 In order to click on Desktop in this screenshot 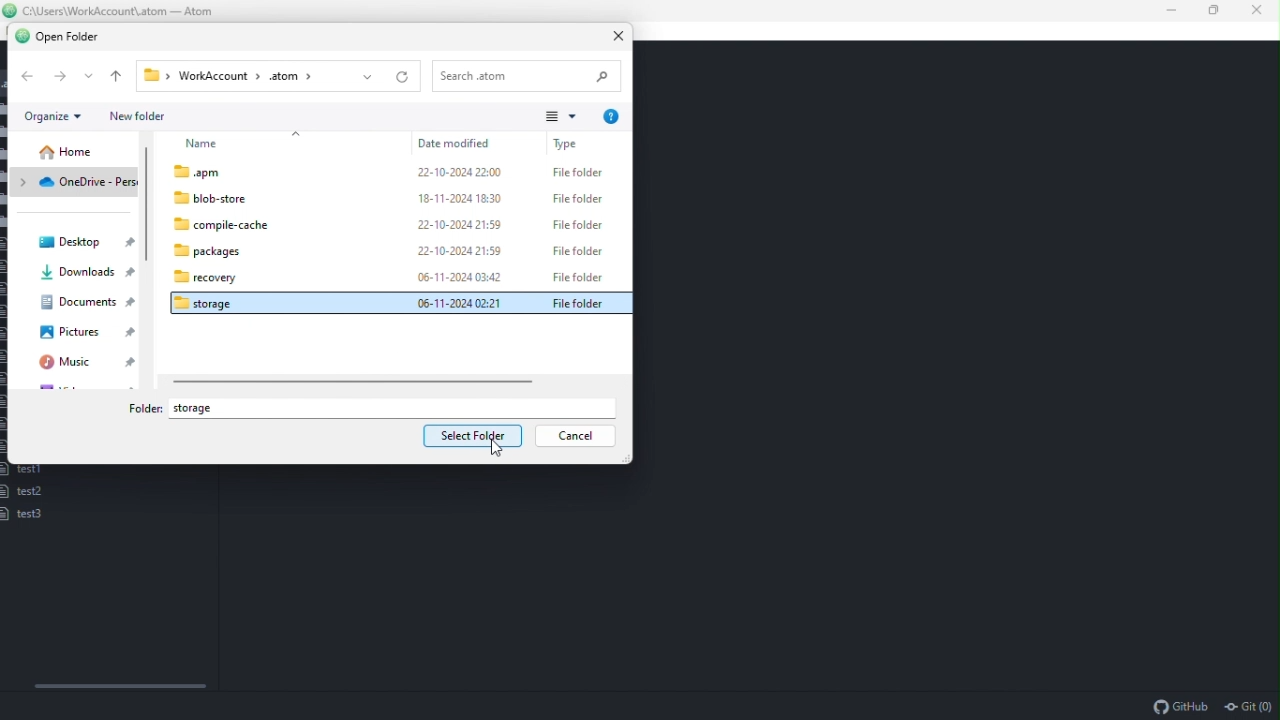, I will do `click(87, 242)`.